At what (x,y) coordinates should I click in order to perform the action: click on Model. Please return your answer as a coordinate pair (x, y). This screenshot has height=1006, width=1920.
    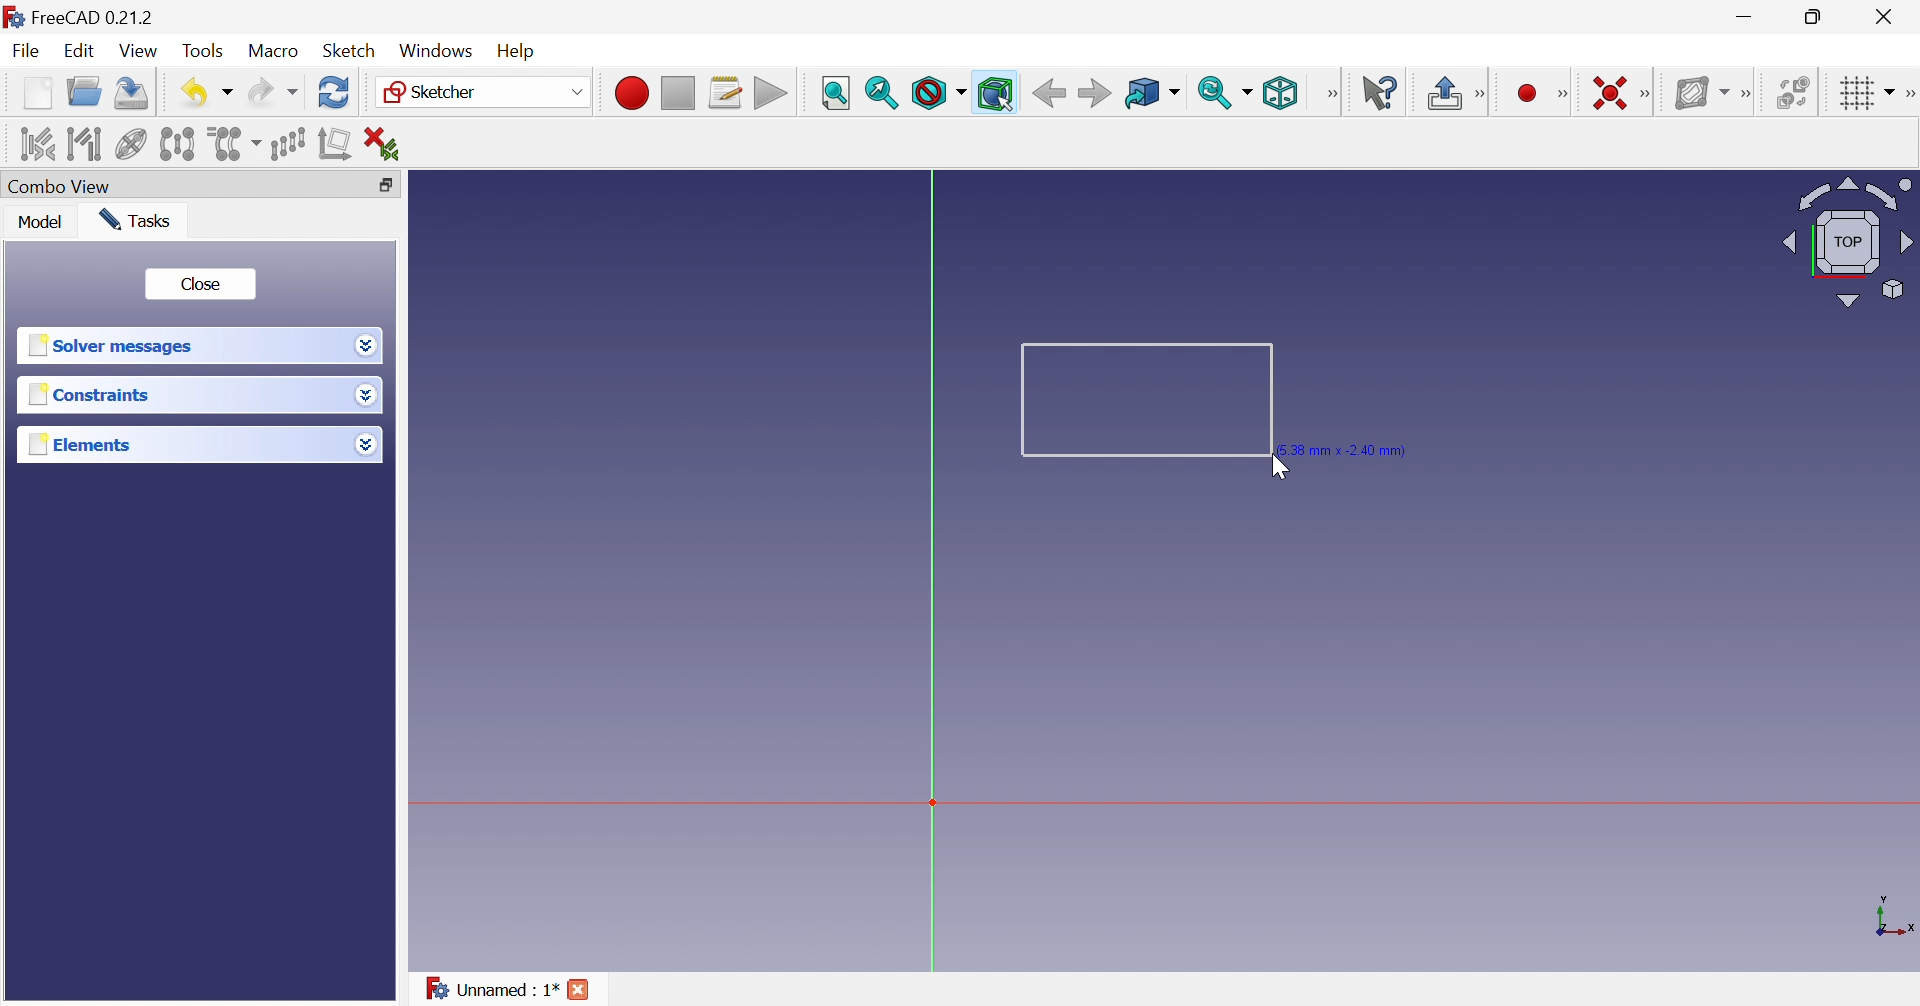
    Looking at the image, I should click on (40, 222).